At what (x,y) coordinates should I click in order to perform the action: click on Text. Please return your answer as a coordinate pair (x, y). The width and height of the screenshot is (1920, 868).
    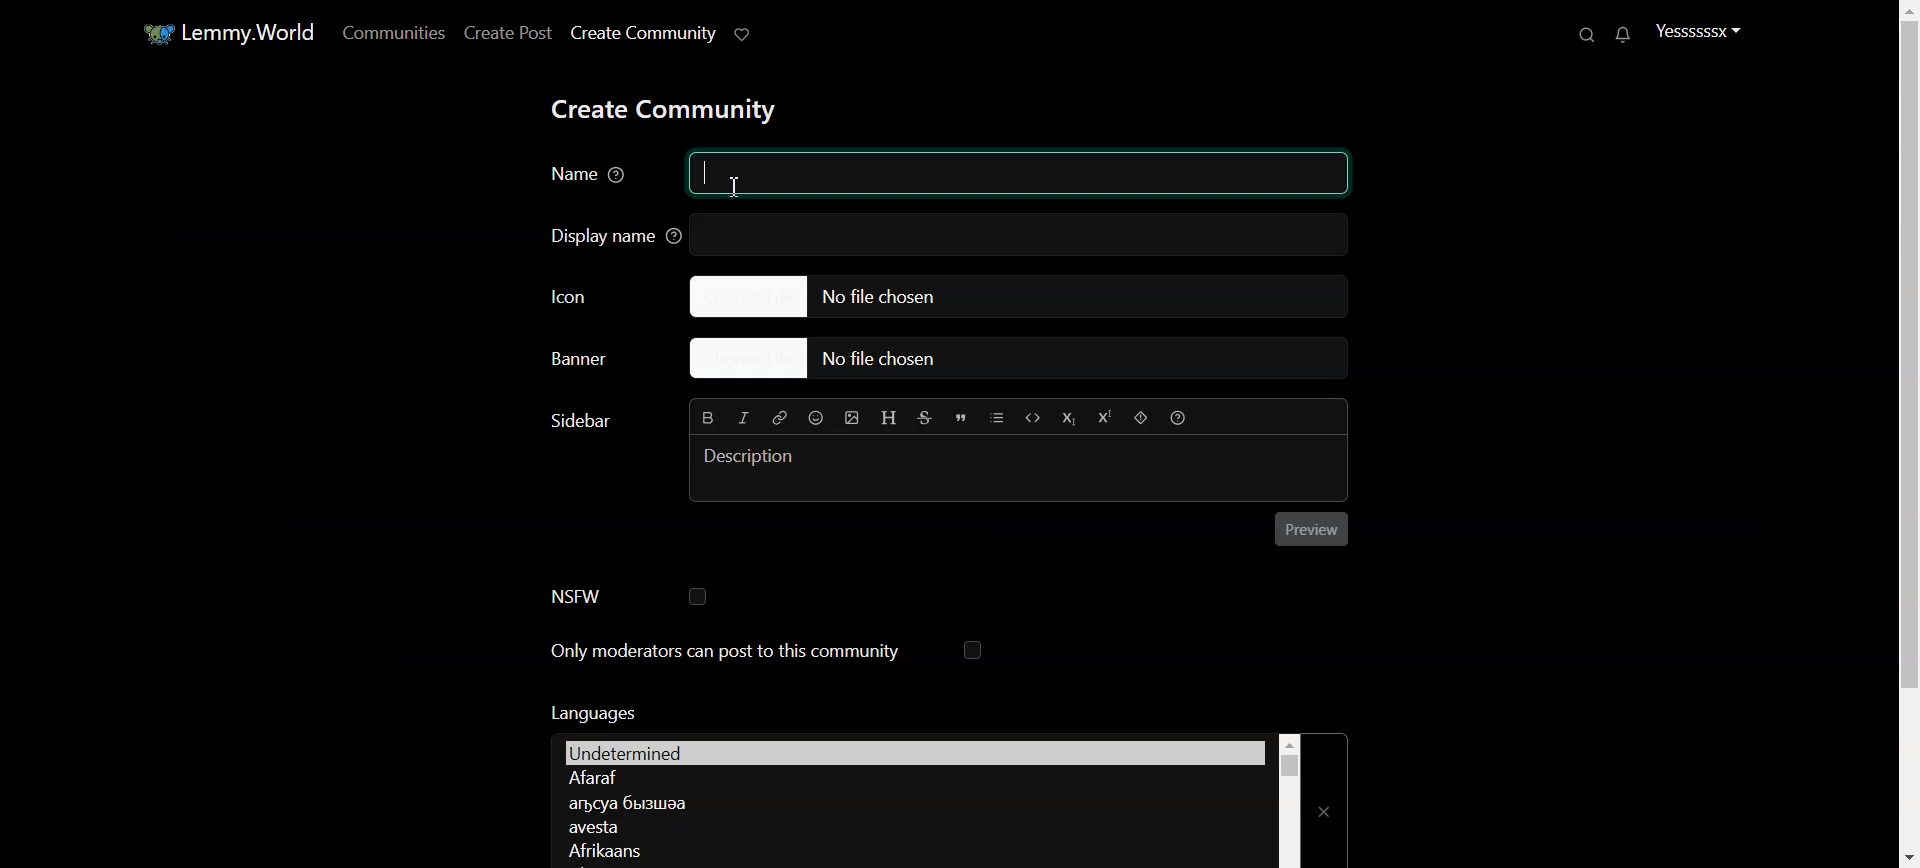
    Looking at the image, I should click on (578, 421).